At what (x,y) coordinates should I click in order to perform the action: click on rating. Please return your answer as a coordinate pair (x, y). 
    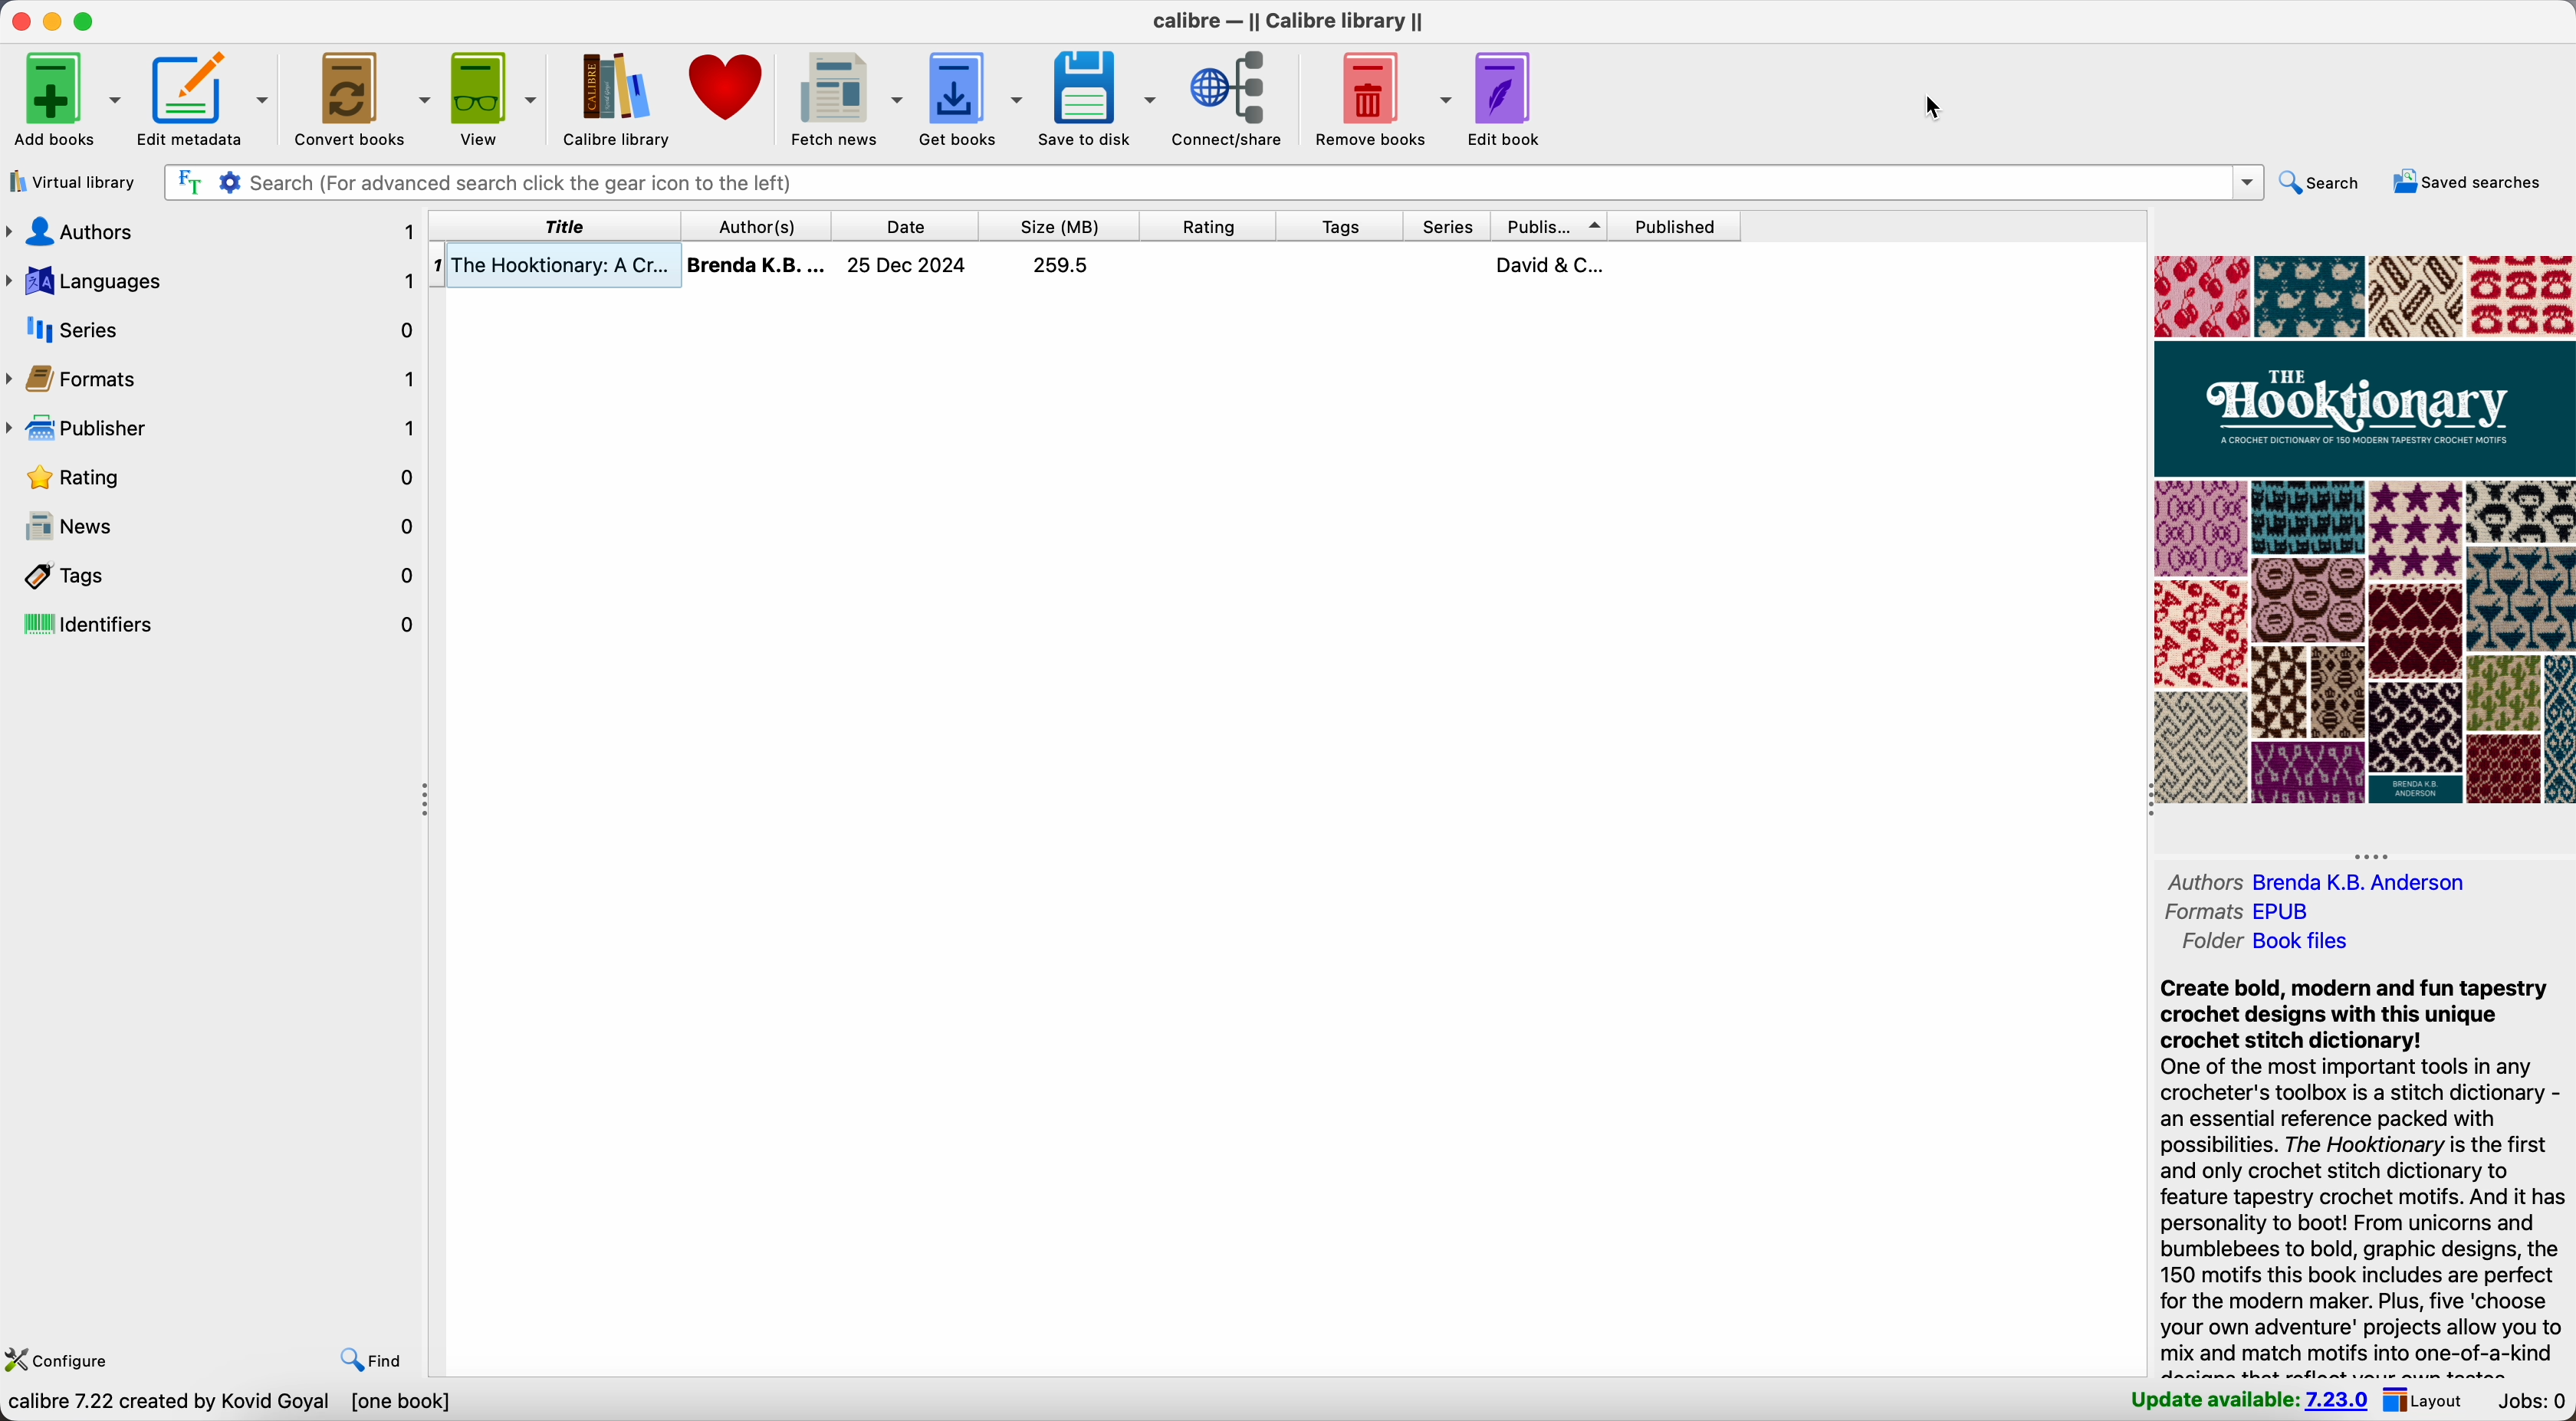
    Looking at the image, I should click on (1209, 225).